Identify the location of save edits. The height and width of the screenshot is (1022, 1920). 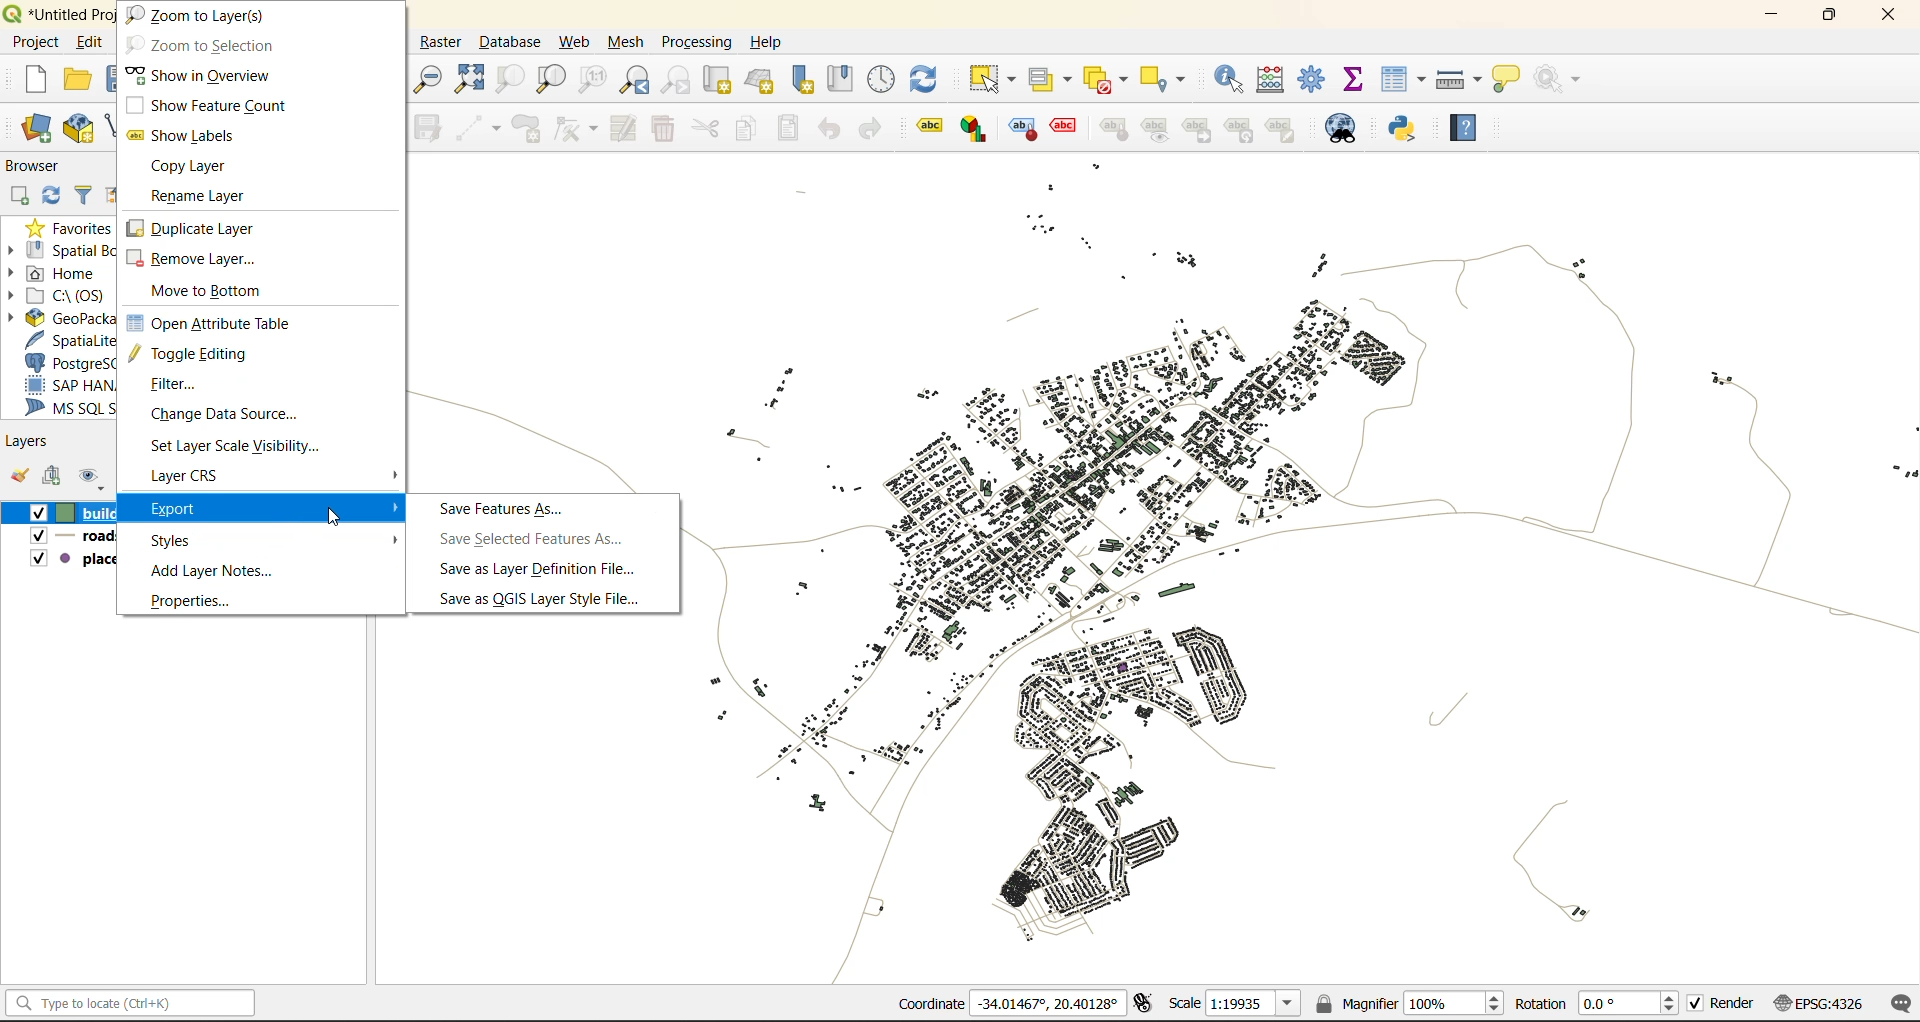
(427, 126).